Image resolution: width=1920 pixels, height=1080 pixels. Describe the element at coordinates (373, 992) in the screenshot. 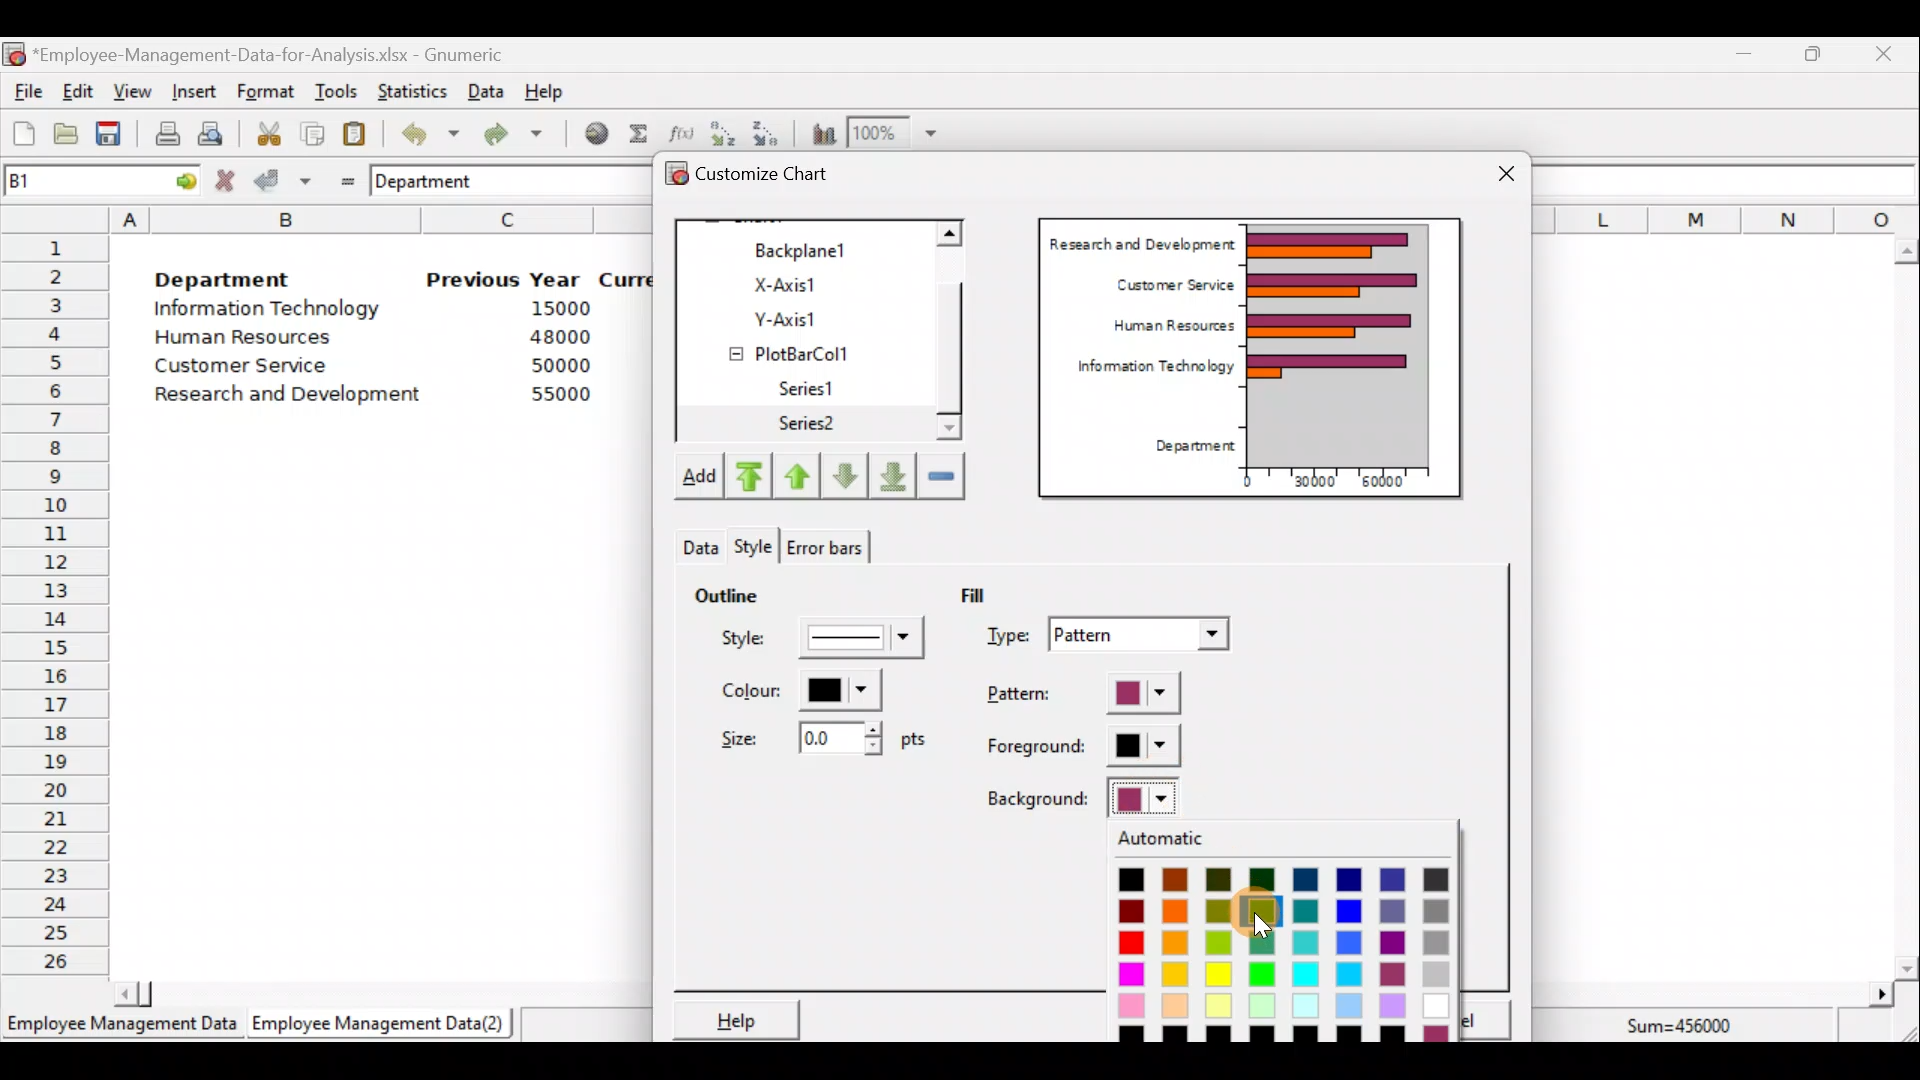

I see `Scroll bar` at that location.